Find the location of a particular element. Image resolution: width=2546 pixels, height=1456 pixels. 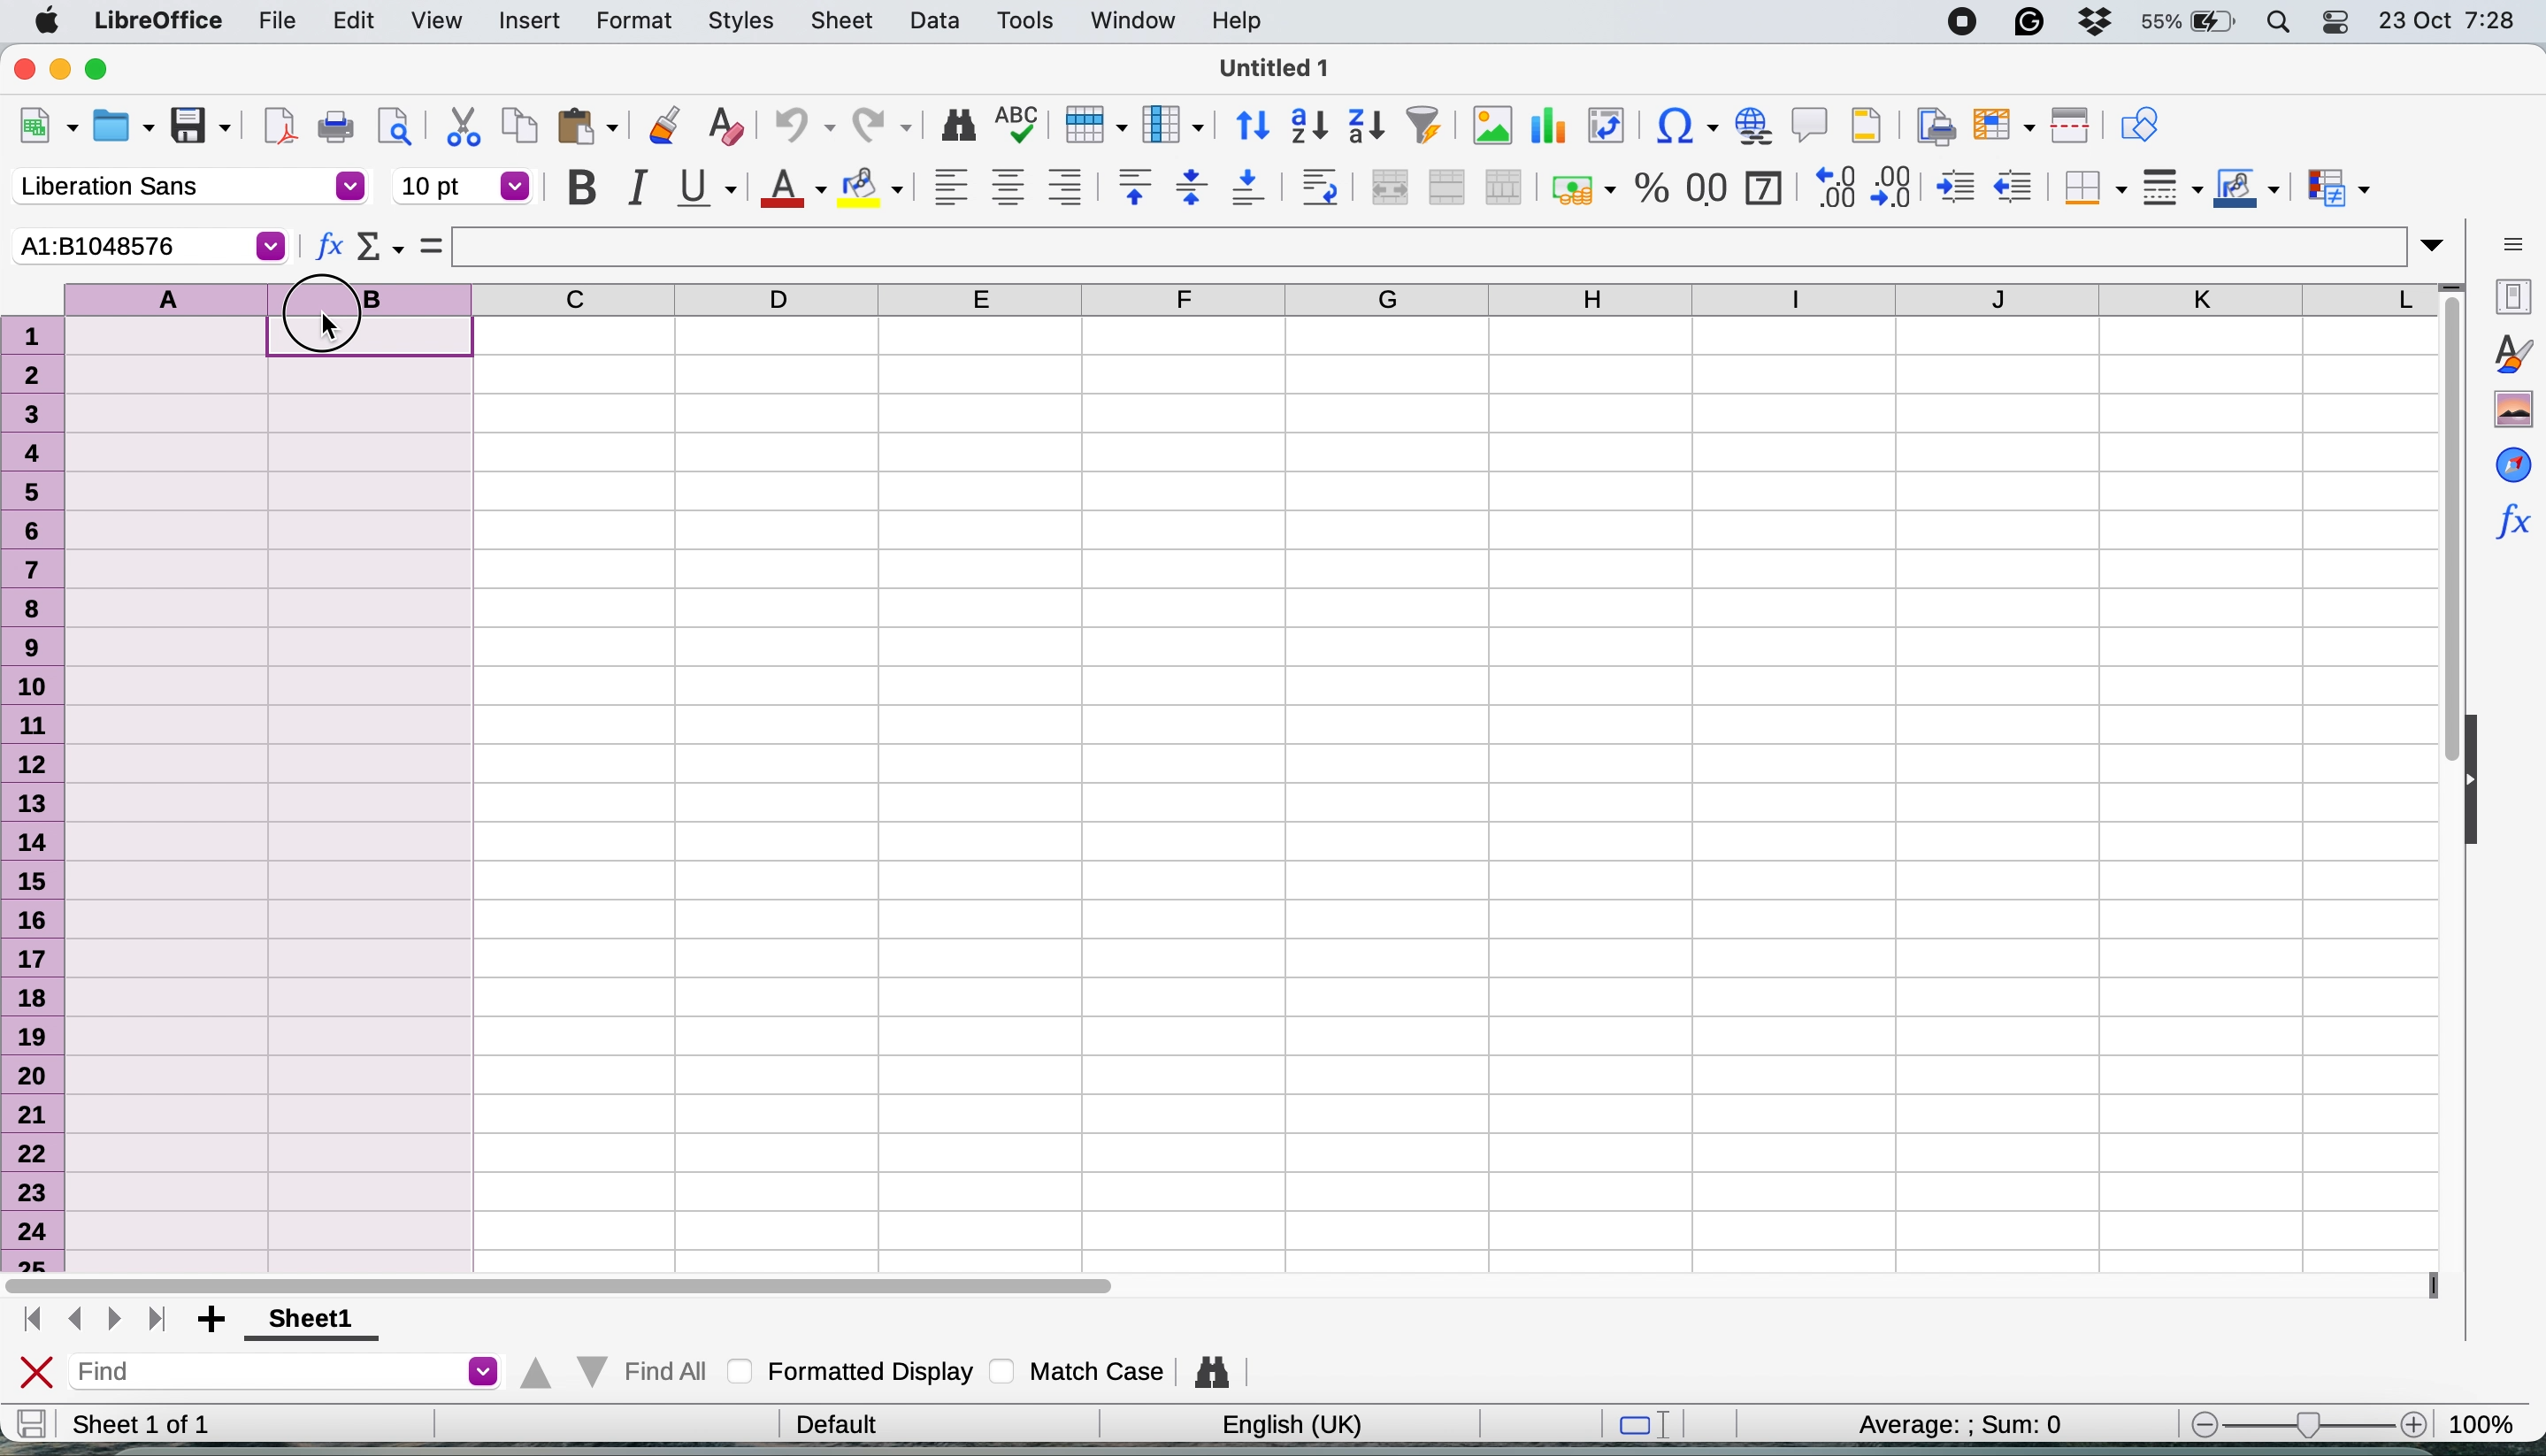

fill color is located at coordinates (871, 188).